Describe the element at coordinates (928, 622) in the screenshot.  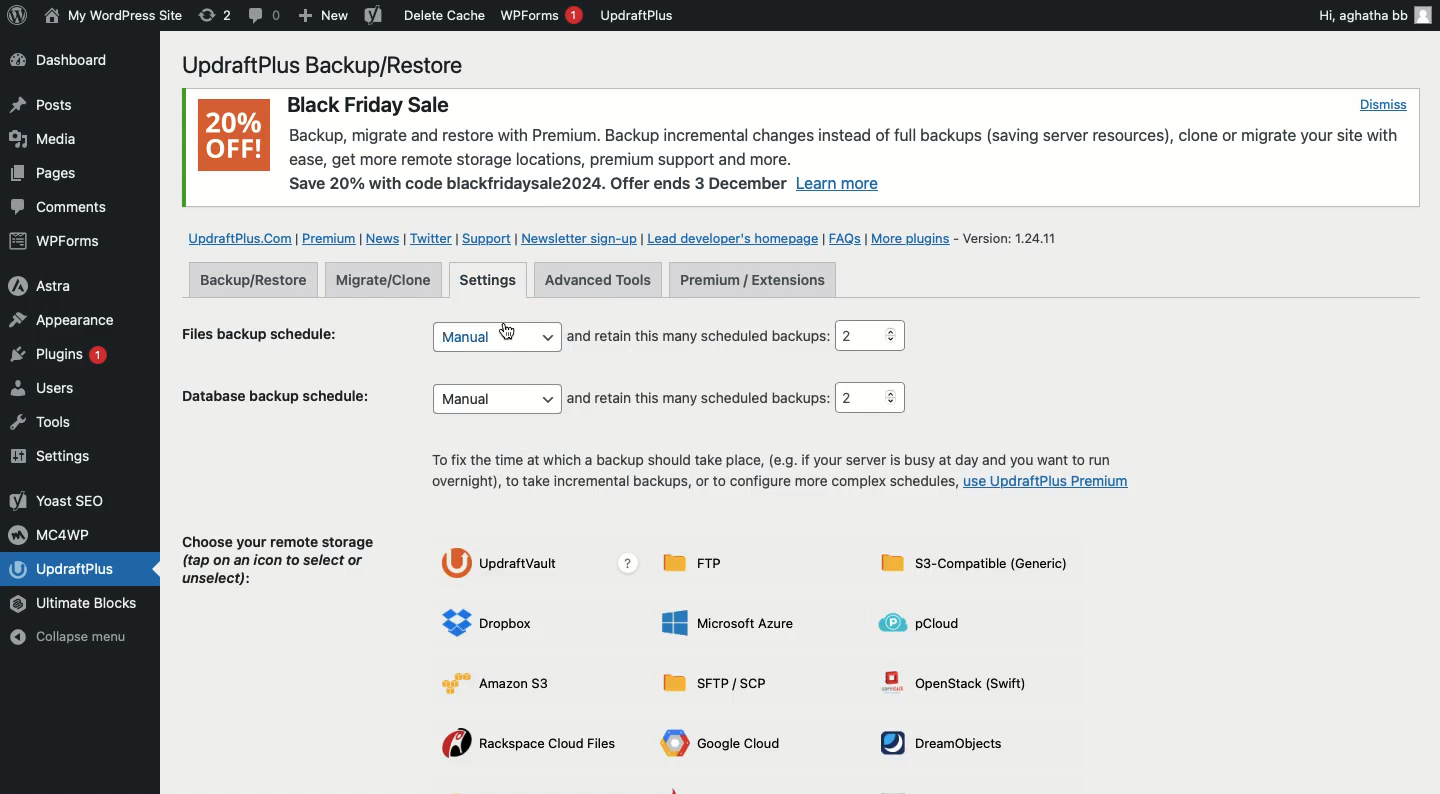
I see `pCLoud` at that location.